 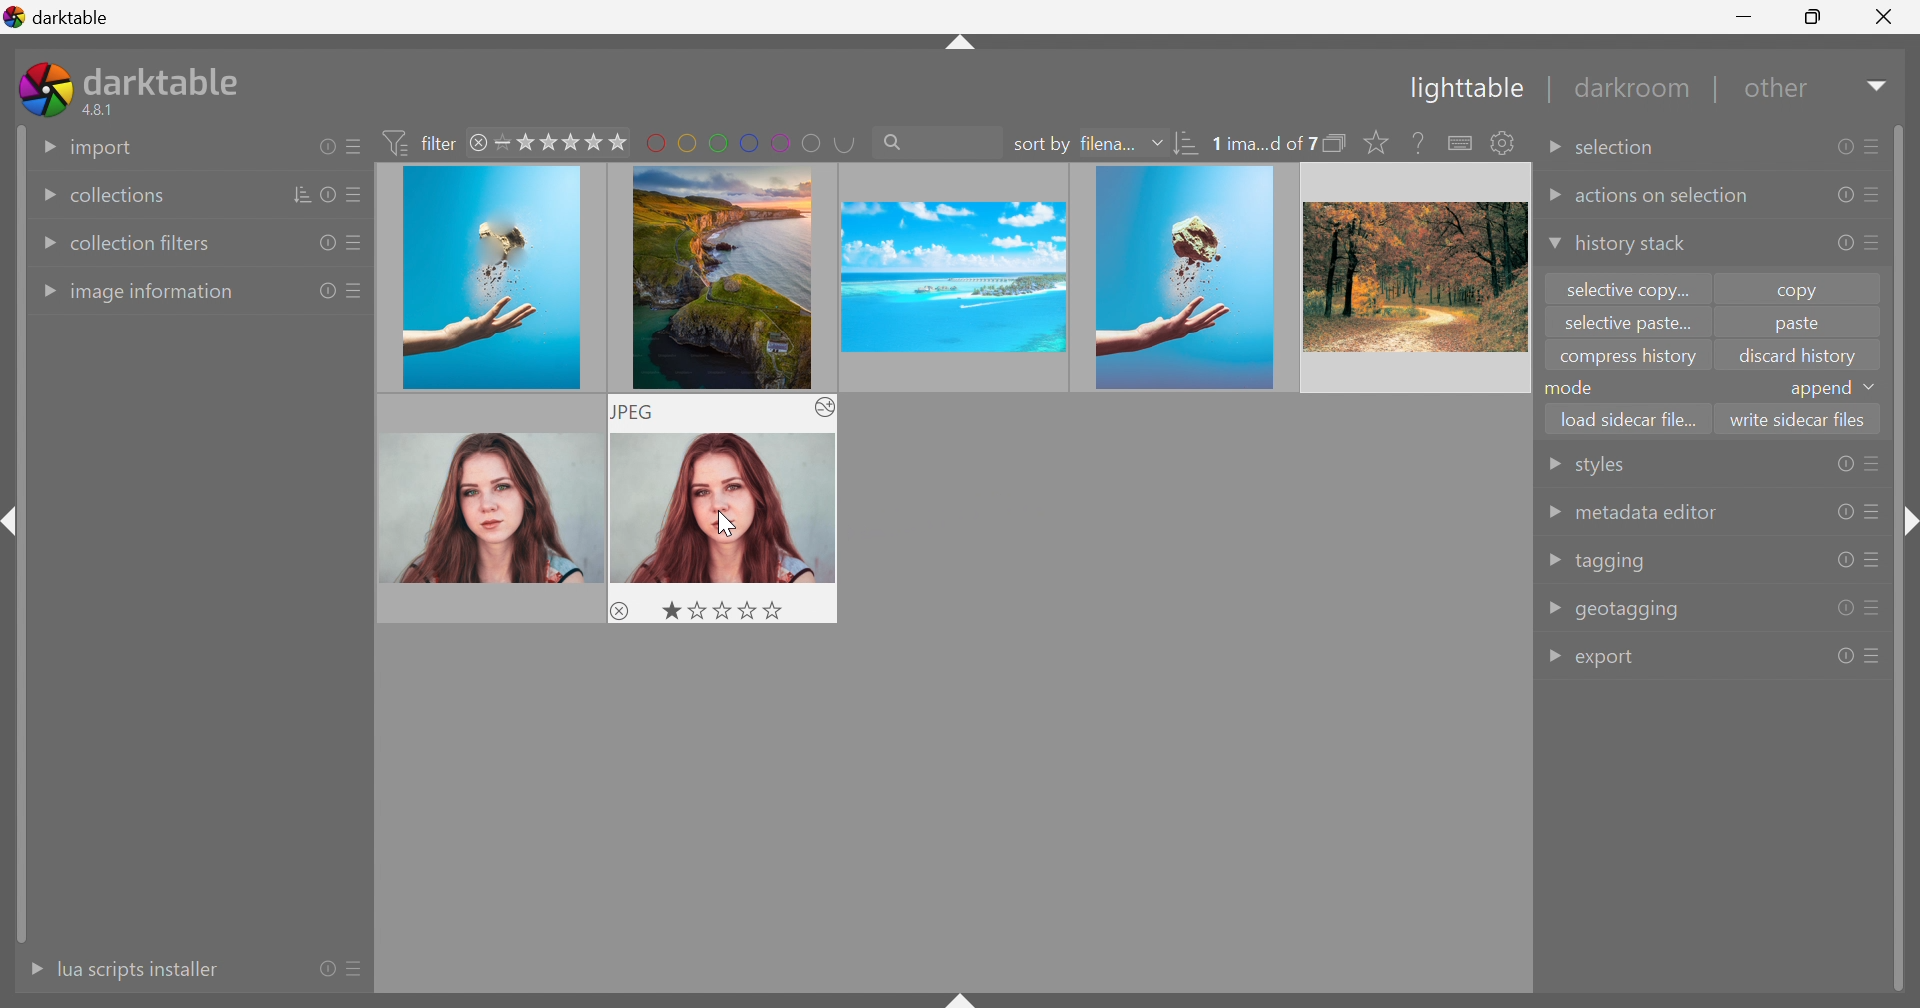 I want to click on other, so click(x=1780, y=94).